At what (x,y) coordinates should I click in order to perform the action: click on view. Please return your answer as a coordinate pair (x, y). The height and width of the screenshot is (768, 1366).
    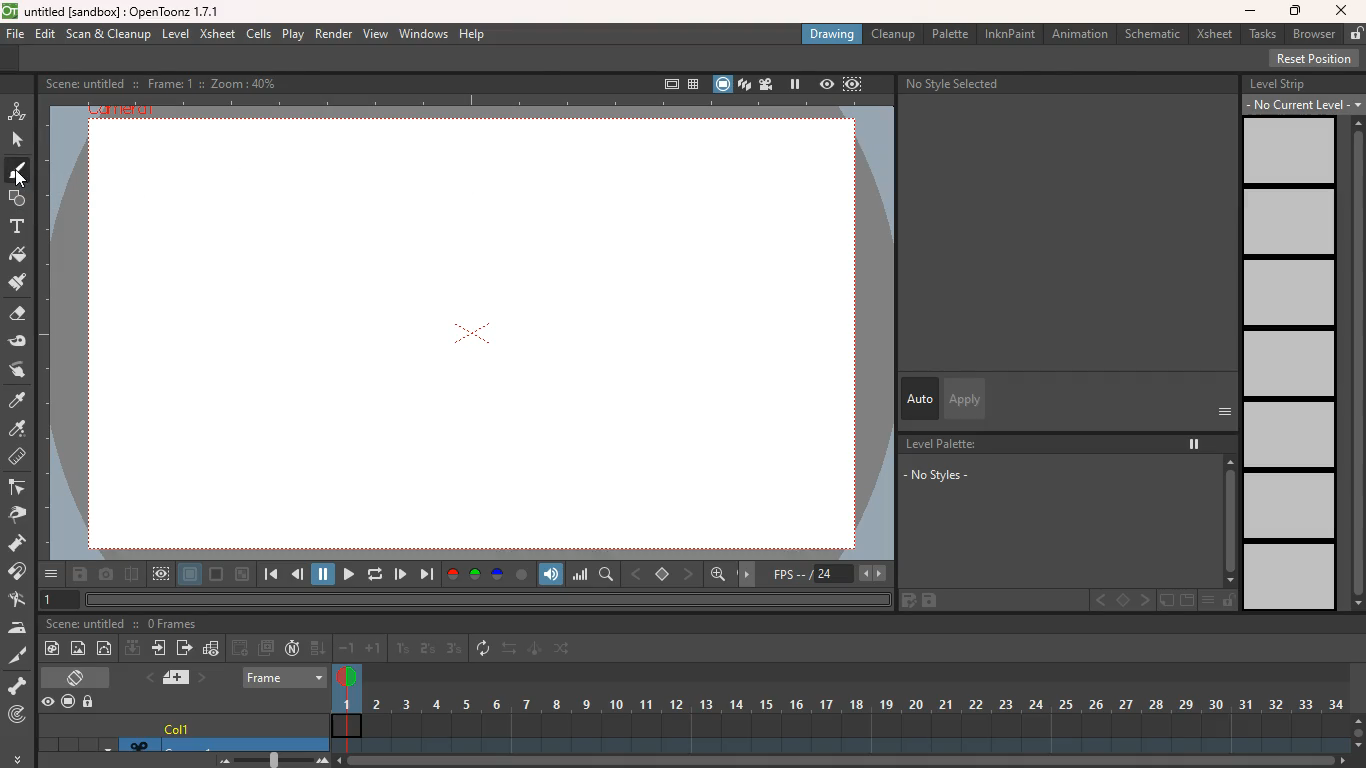
    Looking at the image, I should click on (162, 574).